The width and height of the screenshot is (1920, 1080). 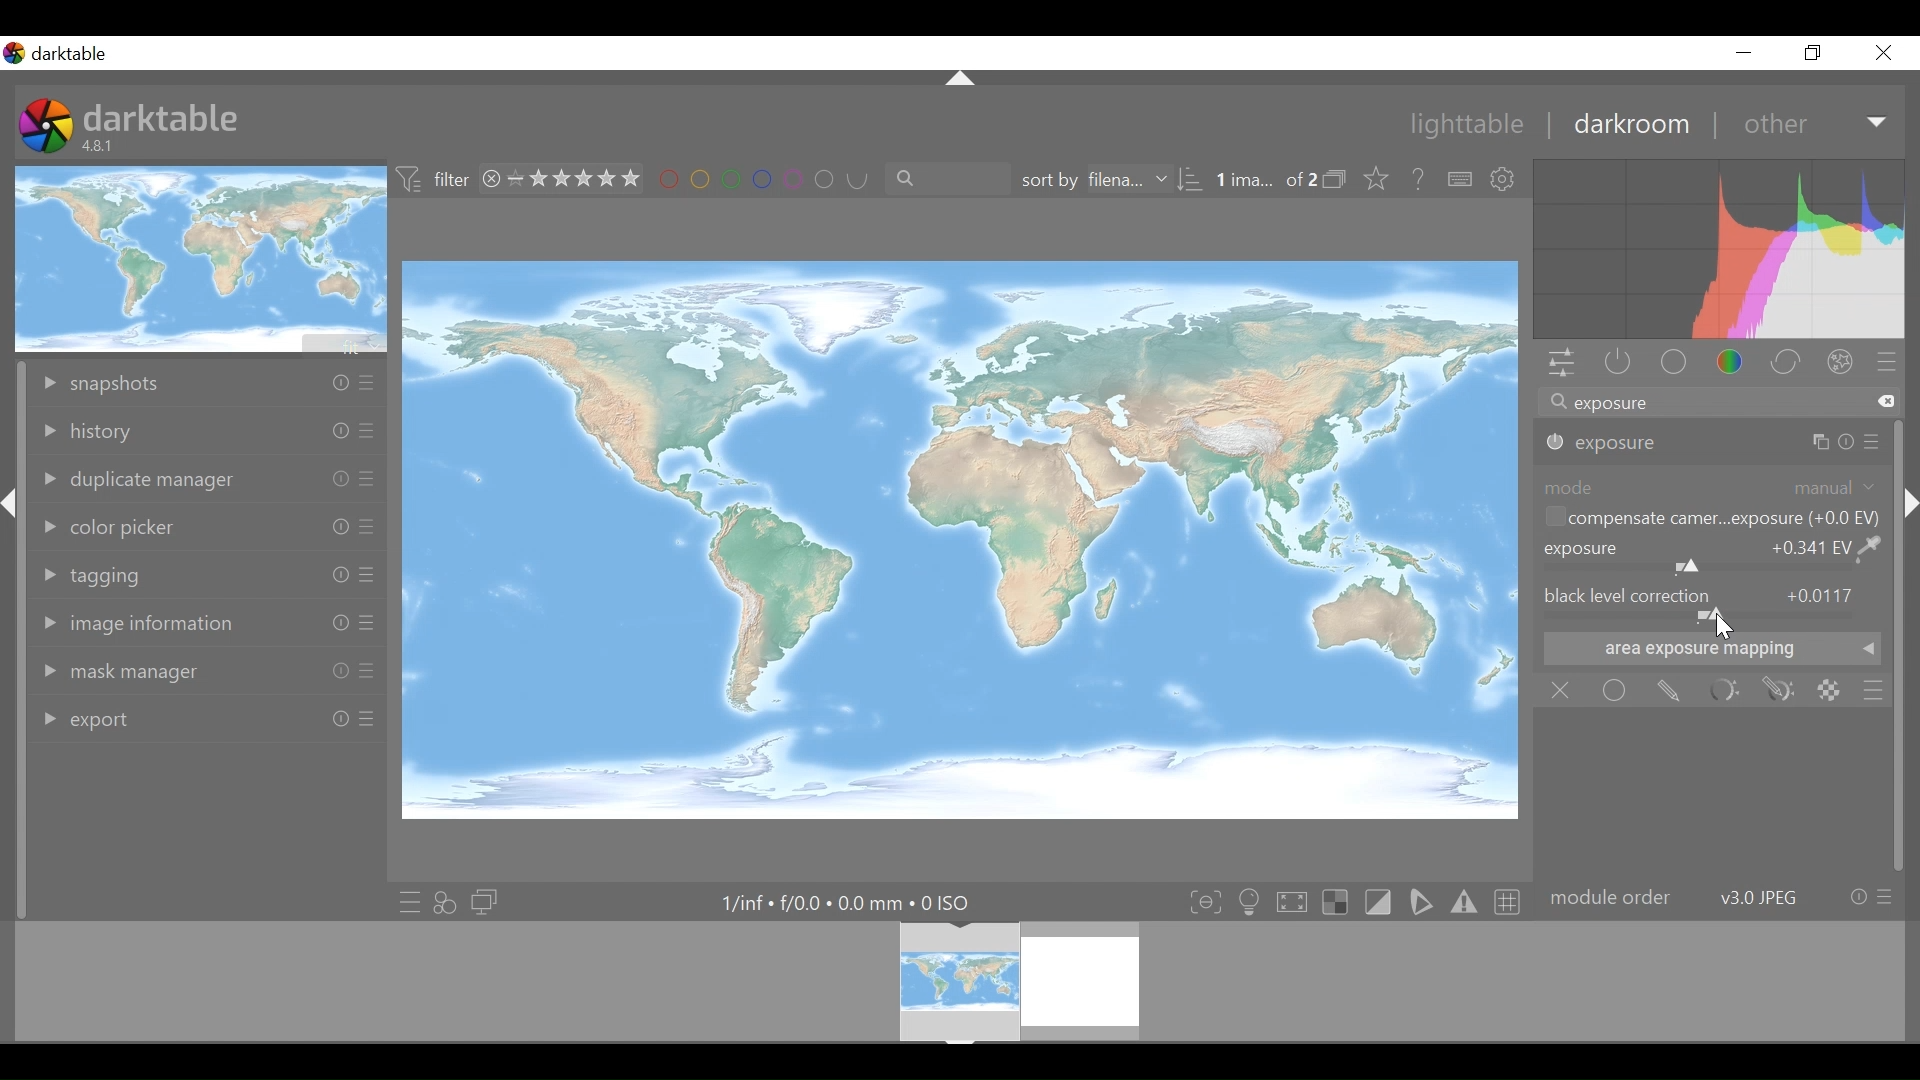 I want to click on Version, so click(x=101, y=147).